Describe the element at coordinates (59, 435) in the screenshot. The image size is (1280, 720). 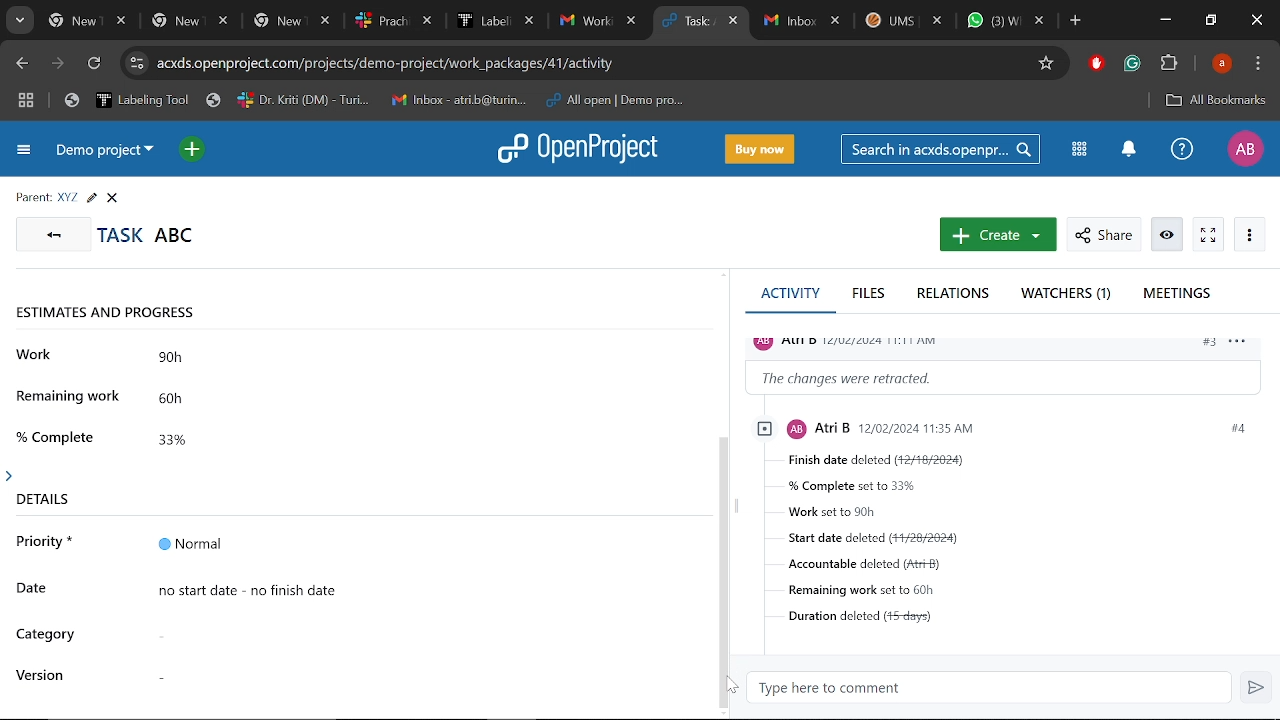
I see `% complete` at that location.